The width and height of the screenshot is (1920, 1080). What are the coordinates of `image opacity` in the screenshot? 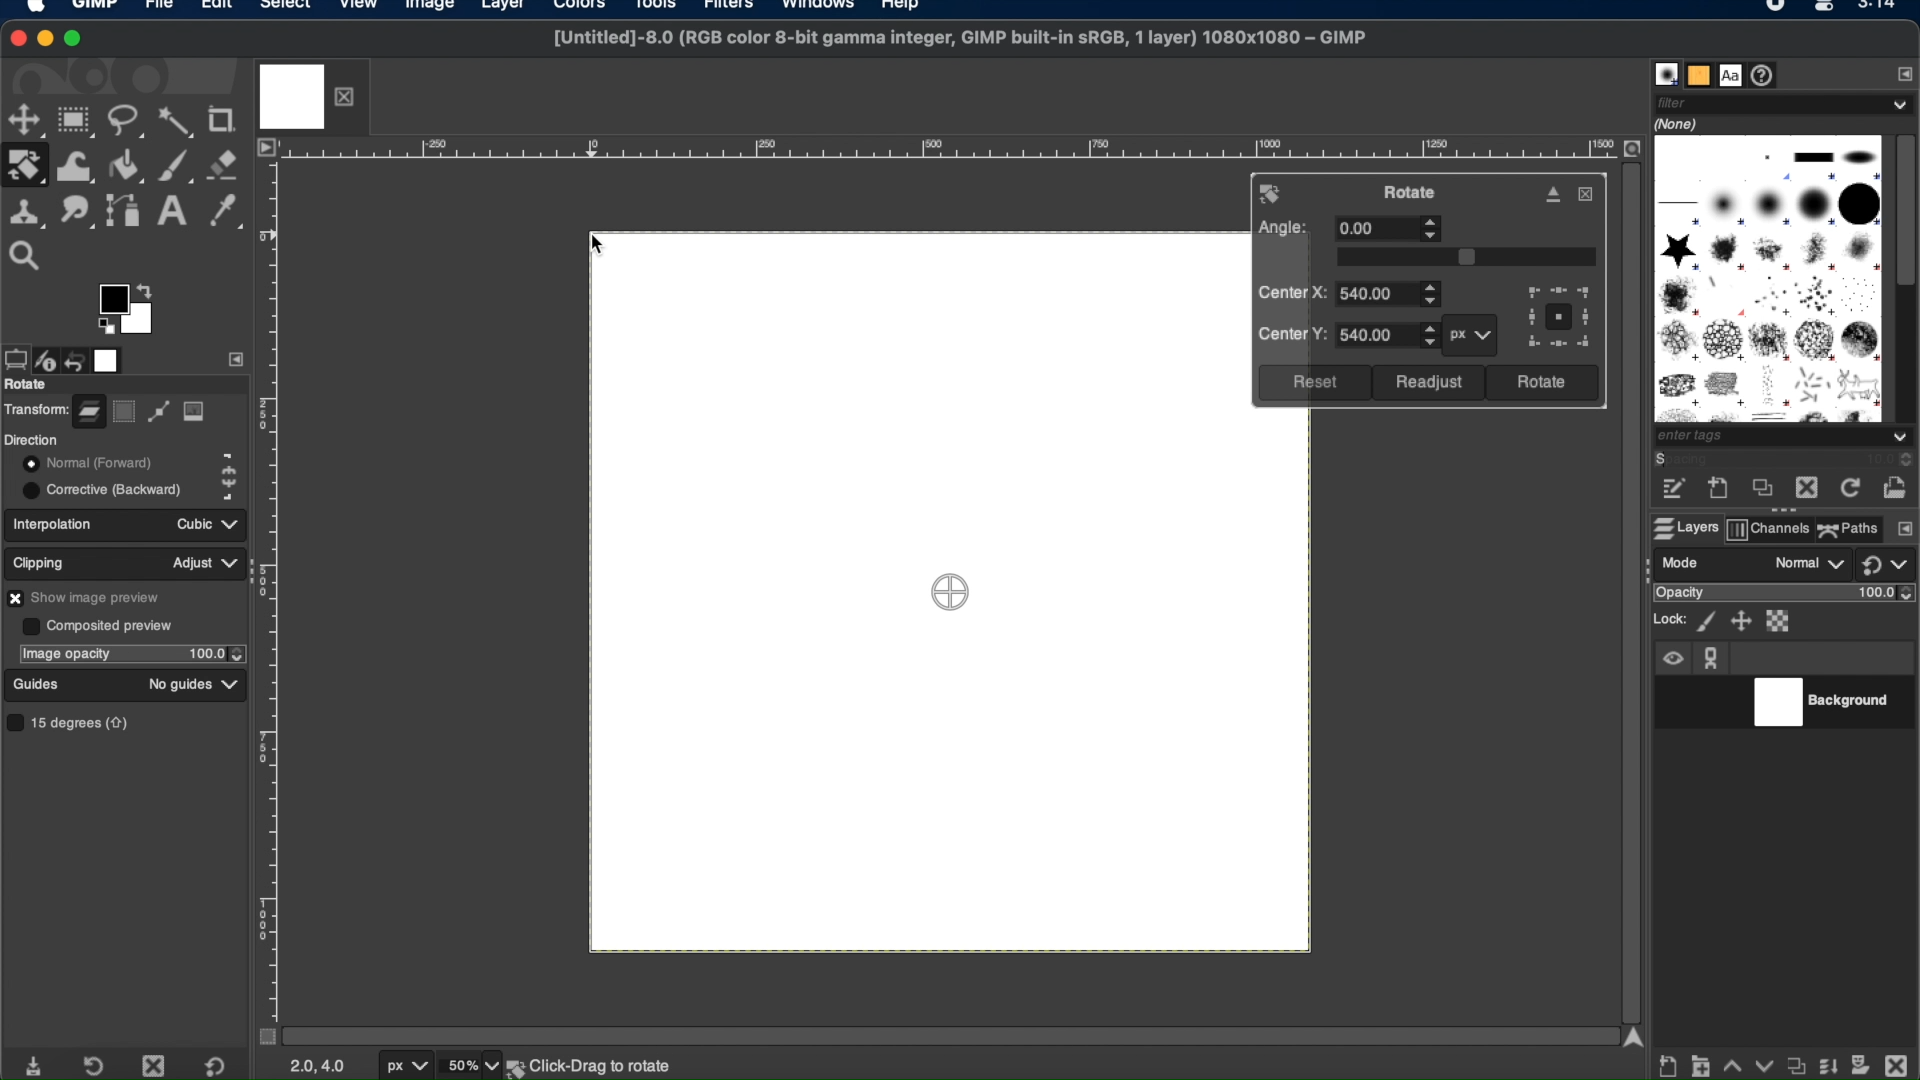 It's located at (65, 654).